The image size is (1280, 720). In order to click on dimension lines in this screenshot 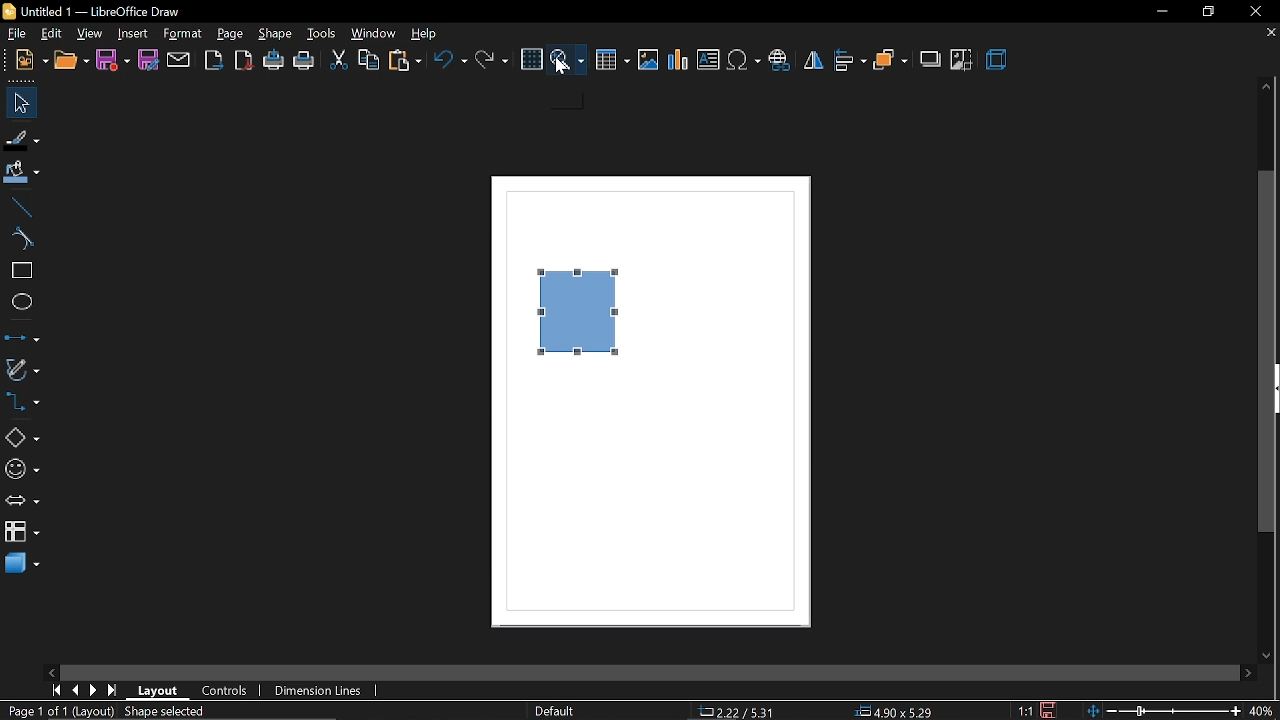, I will do `click(314, 691)`.